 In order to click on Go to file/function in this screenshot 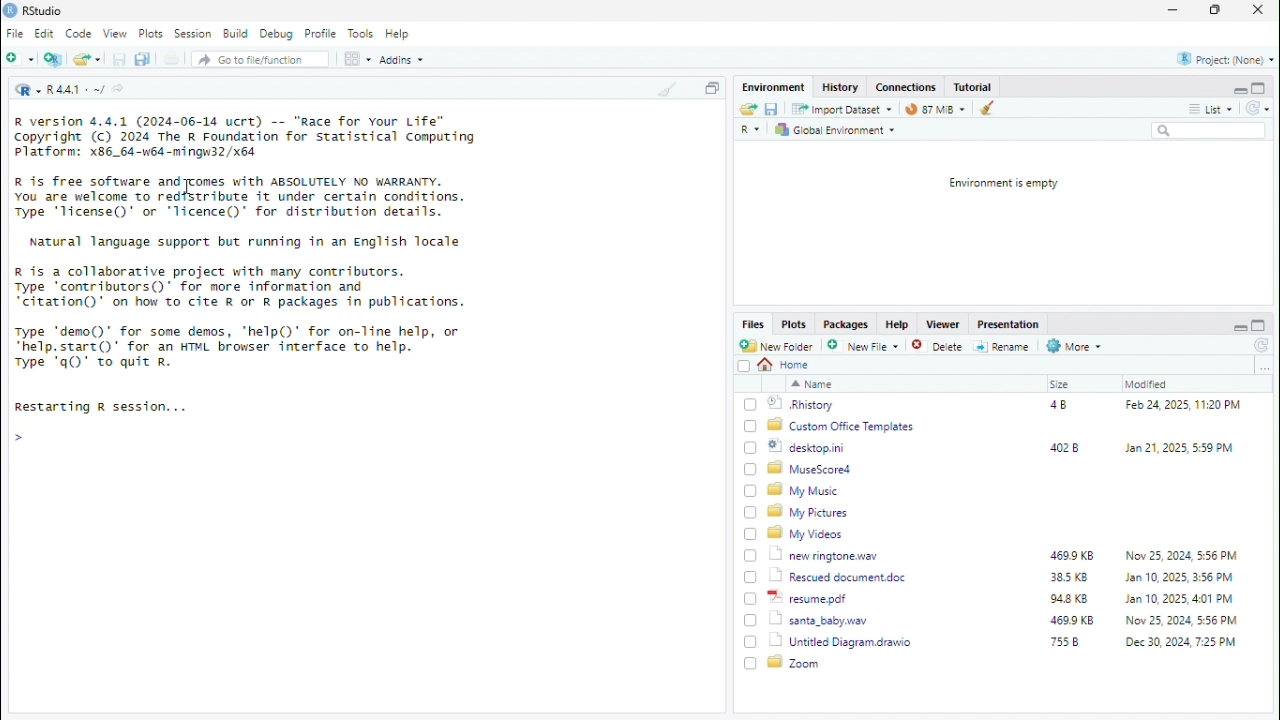, I will do `click(261, 59)`.